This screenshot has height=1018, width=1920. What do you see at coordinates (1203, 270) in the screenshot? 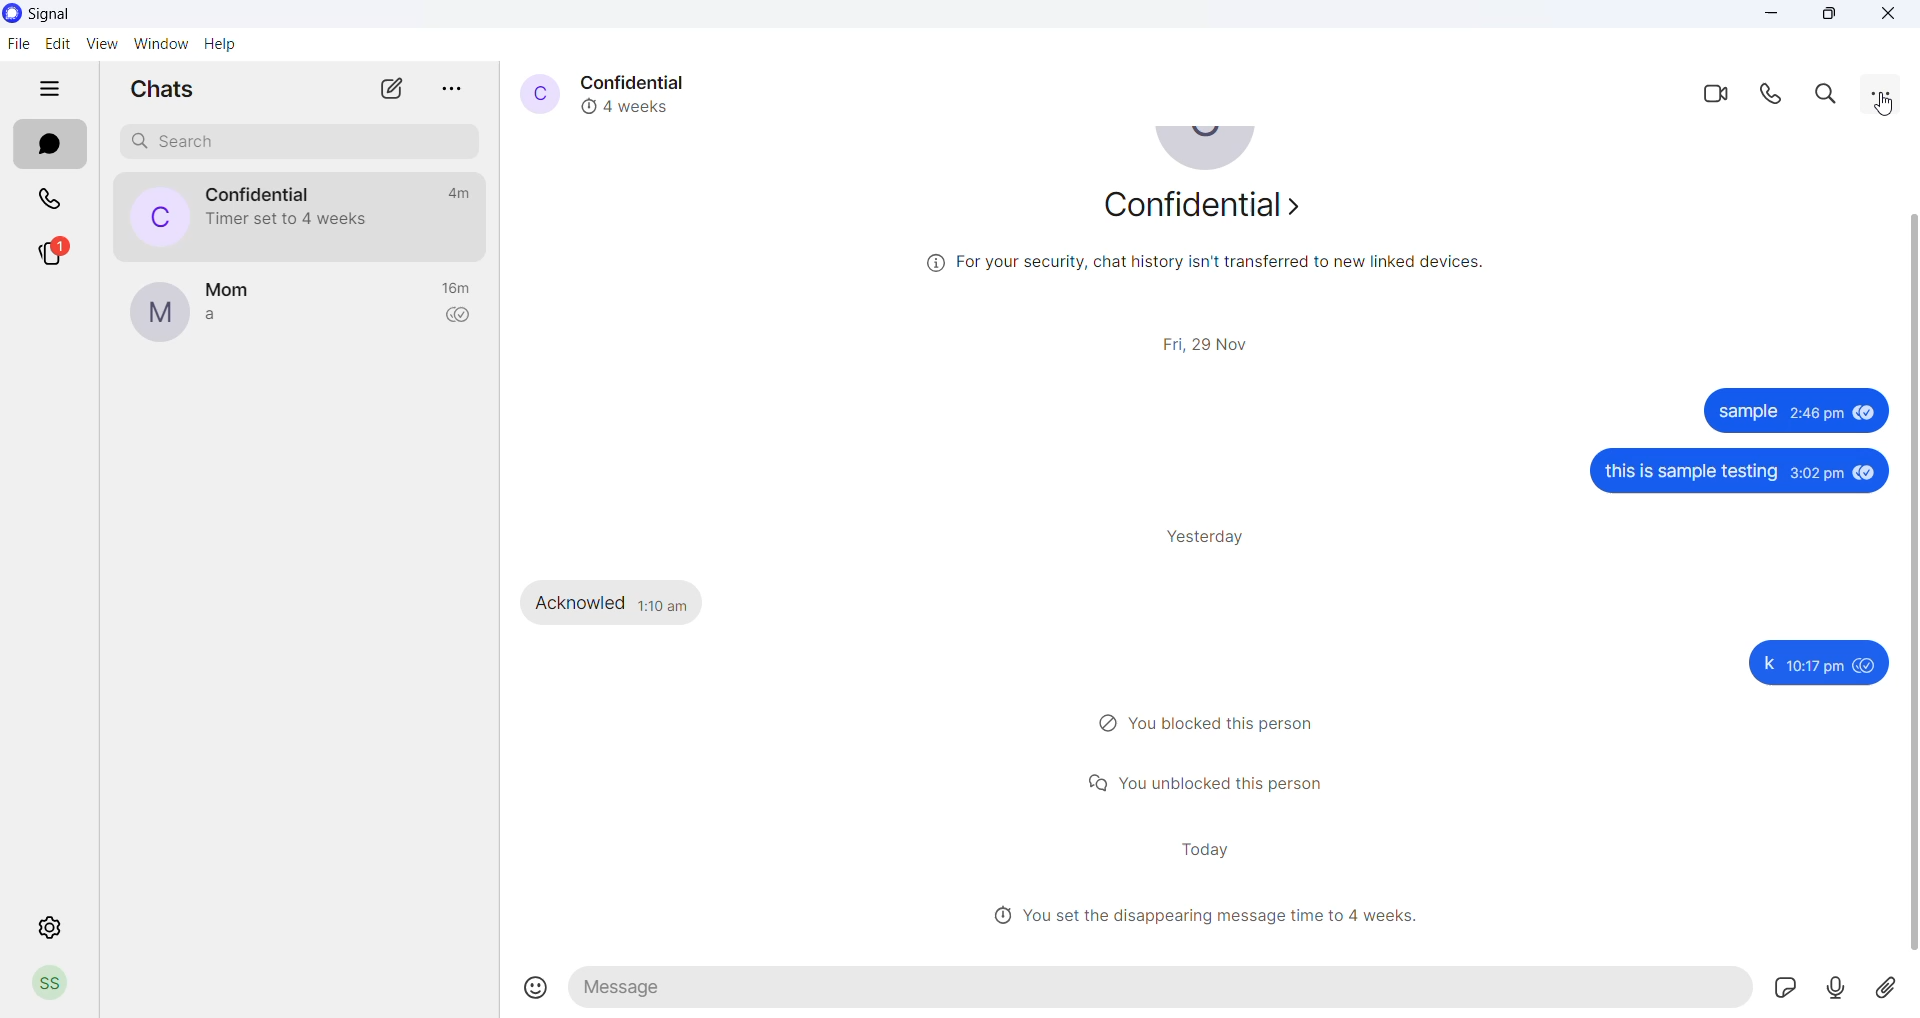
I see `security related text` at bounding box center [1203, 270].